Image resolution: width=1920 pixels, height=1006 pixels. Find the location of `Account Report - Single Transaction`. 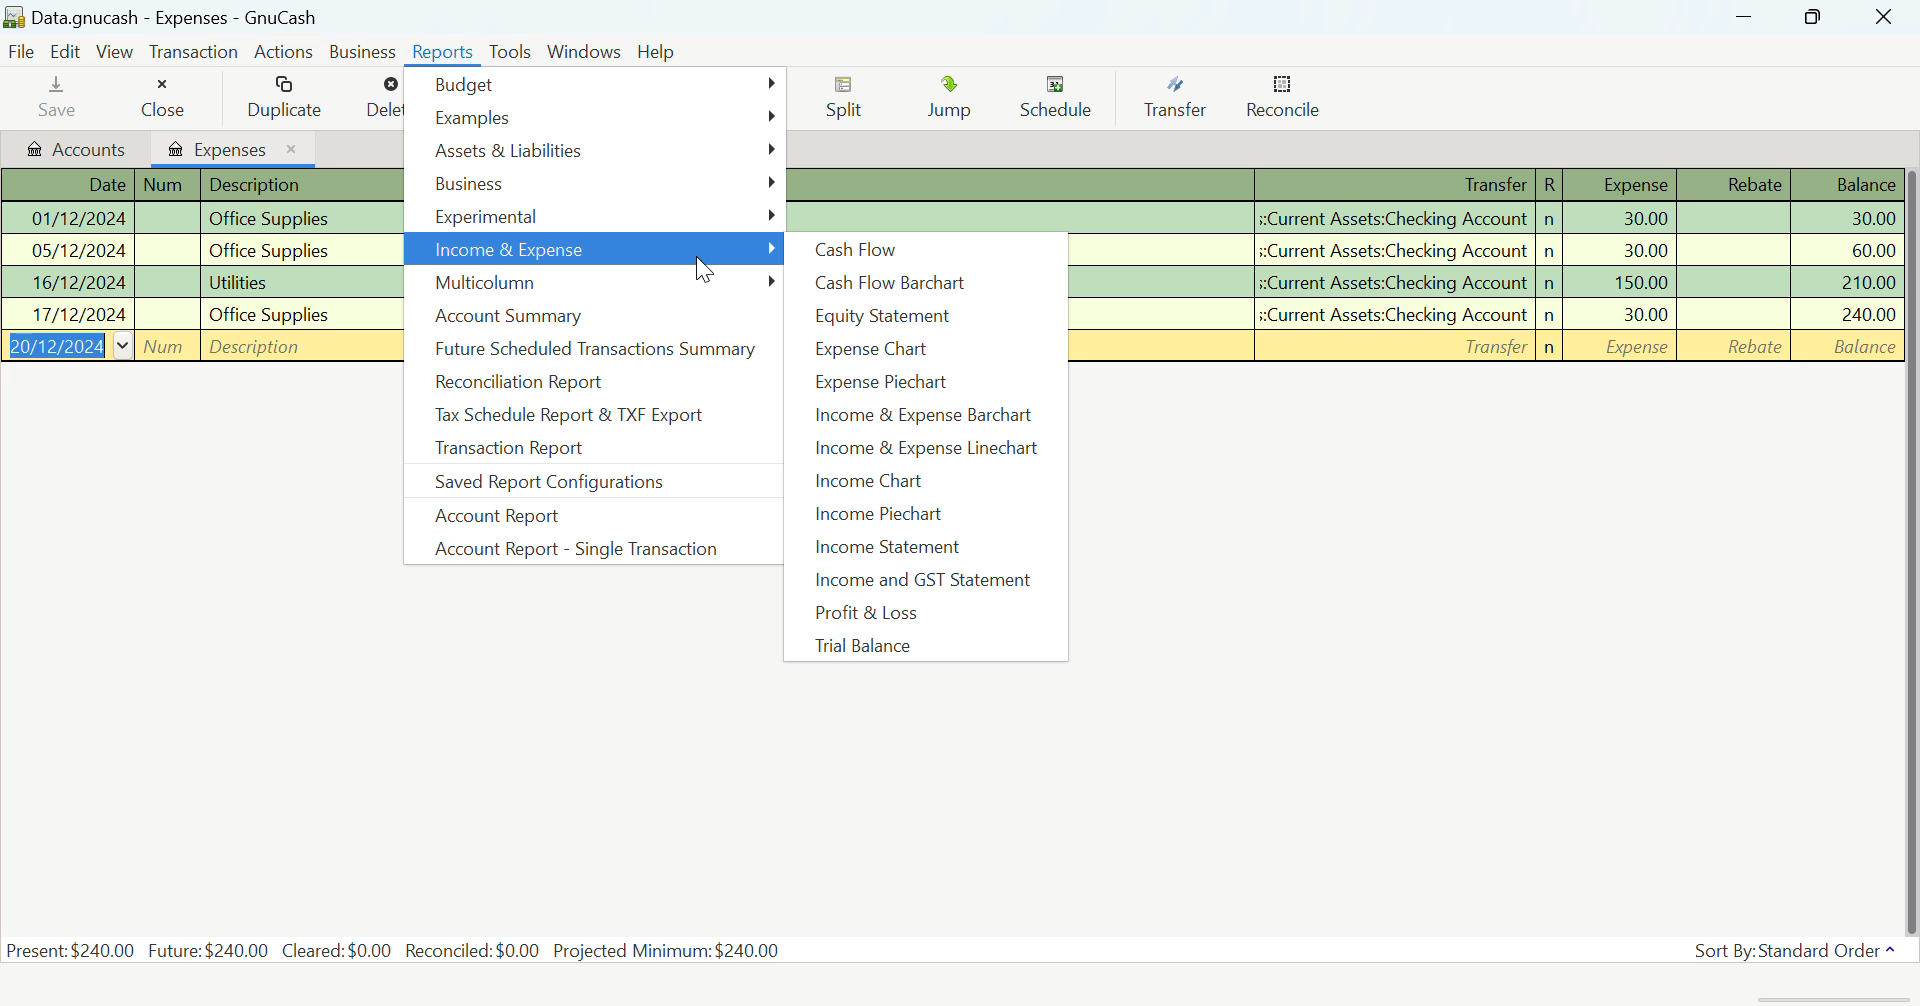

Account Report - Single Transaction is located at coordinates (571, 546).